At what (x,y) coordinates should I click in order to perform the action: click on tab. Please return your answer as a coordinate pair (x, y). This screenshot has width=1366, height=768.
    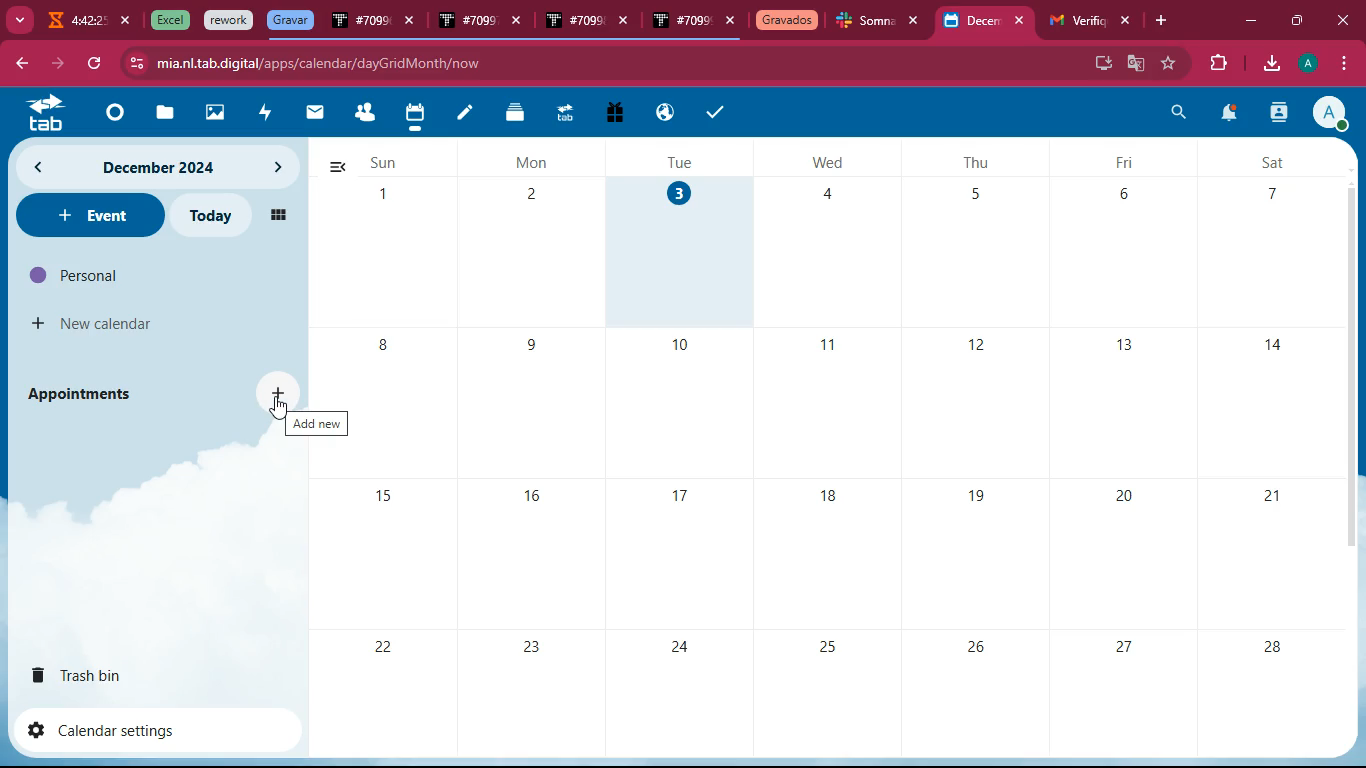
    Looking at the image, I should click on (866, 23).